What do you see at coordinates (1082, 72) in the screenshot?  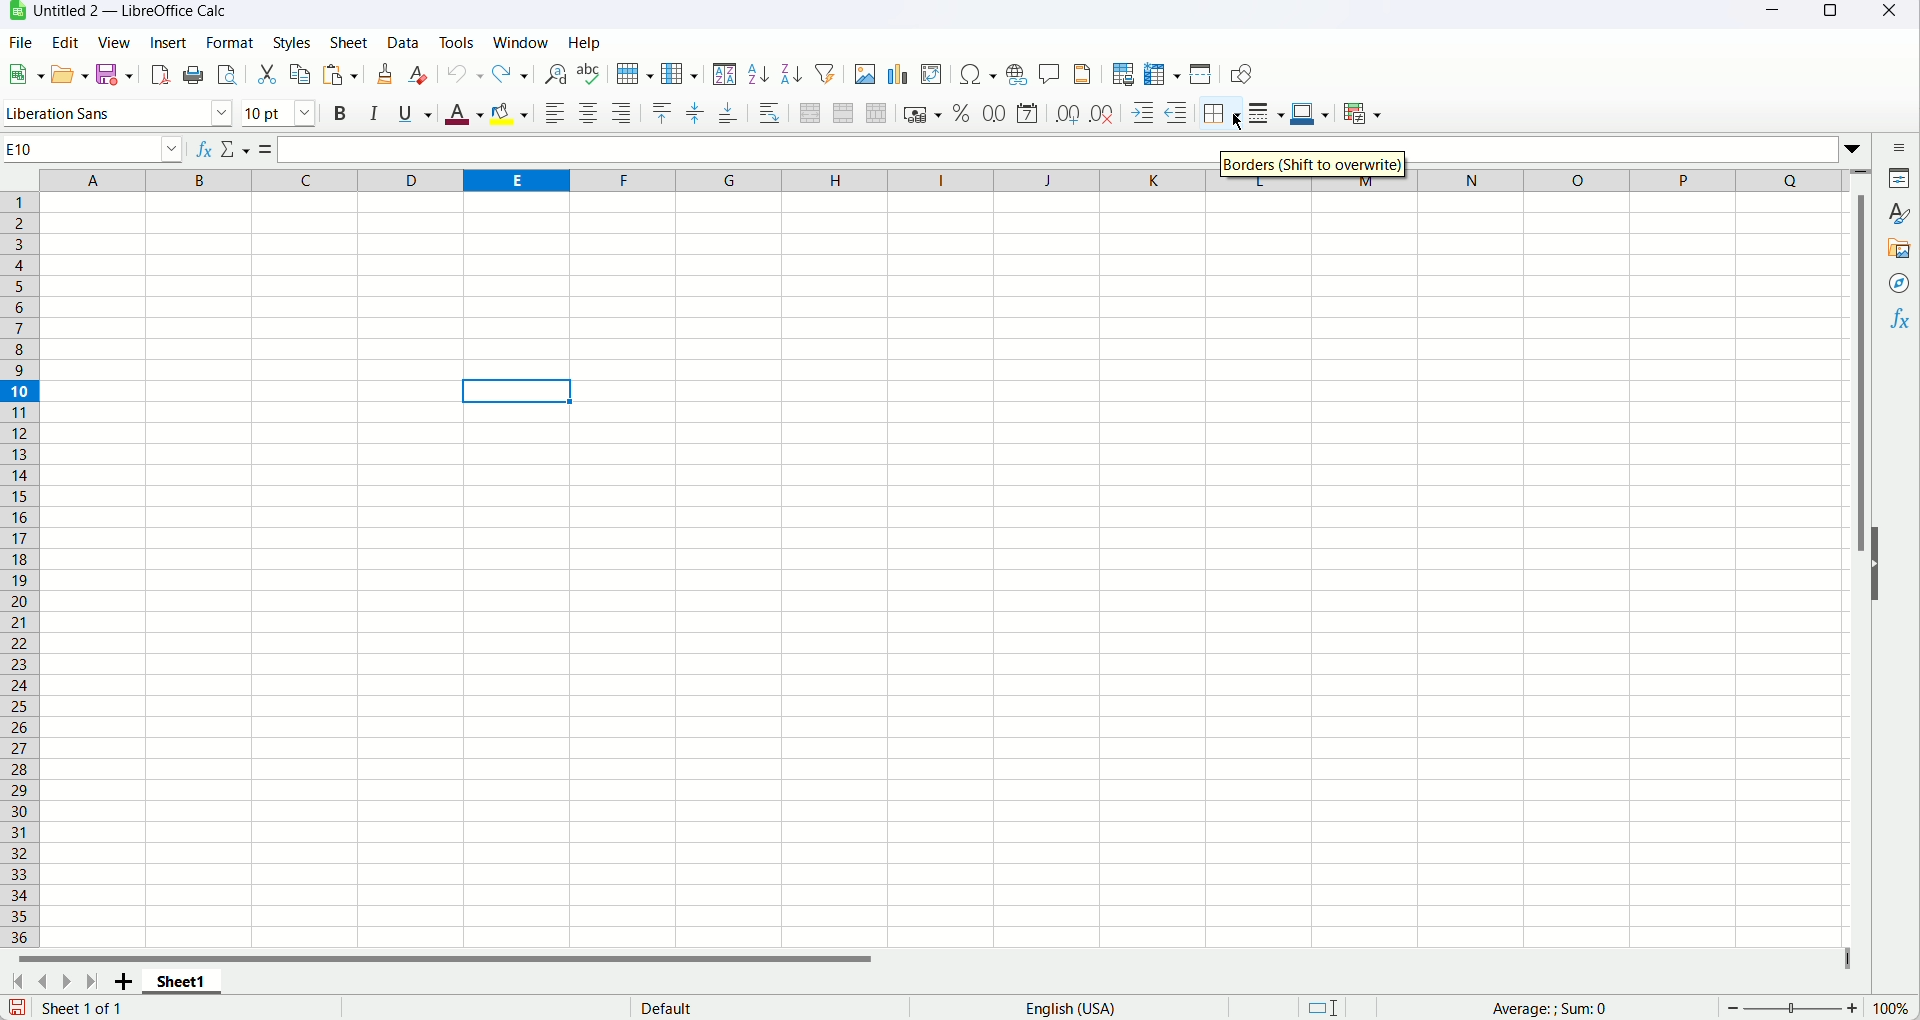 I see `Headers and footers` at bounding box center [1082, 72].